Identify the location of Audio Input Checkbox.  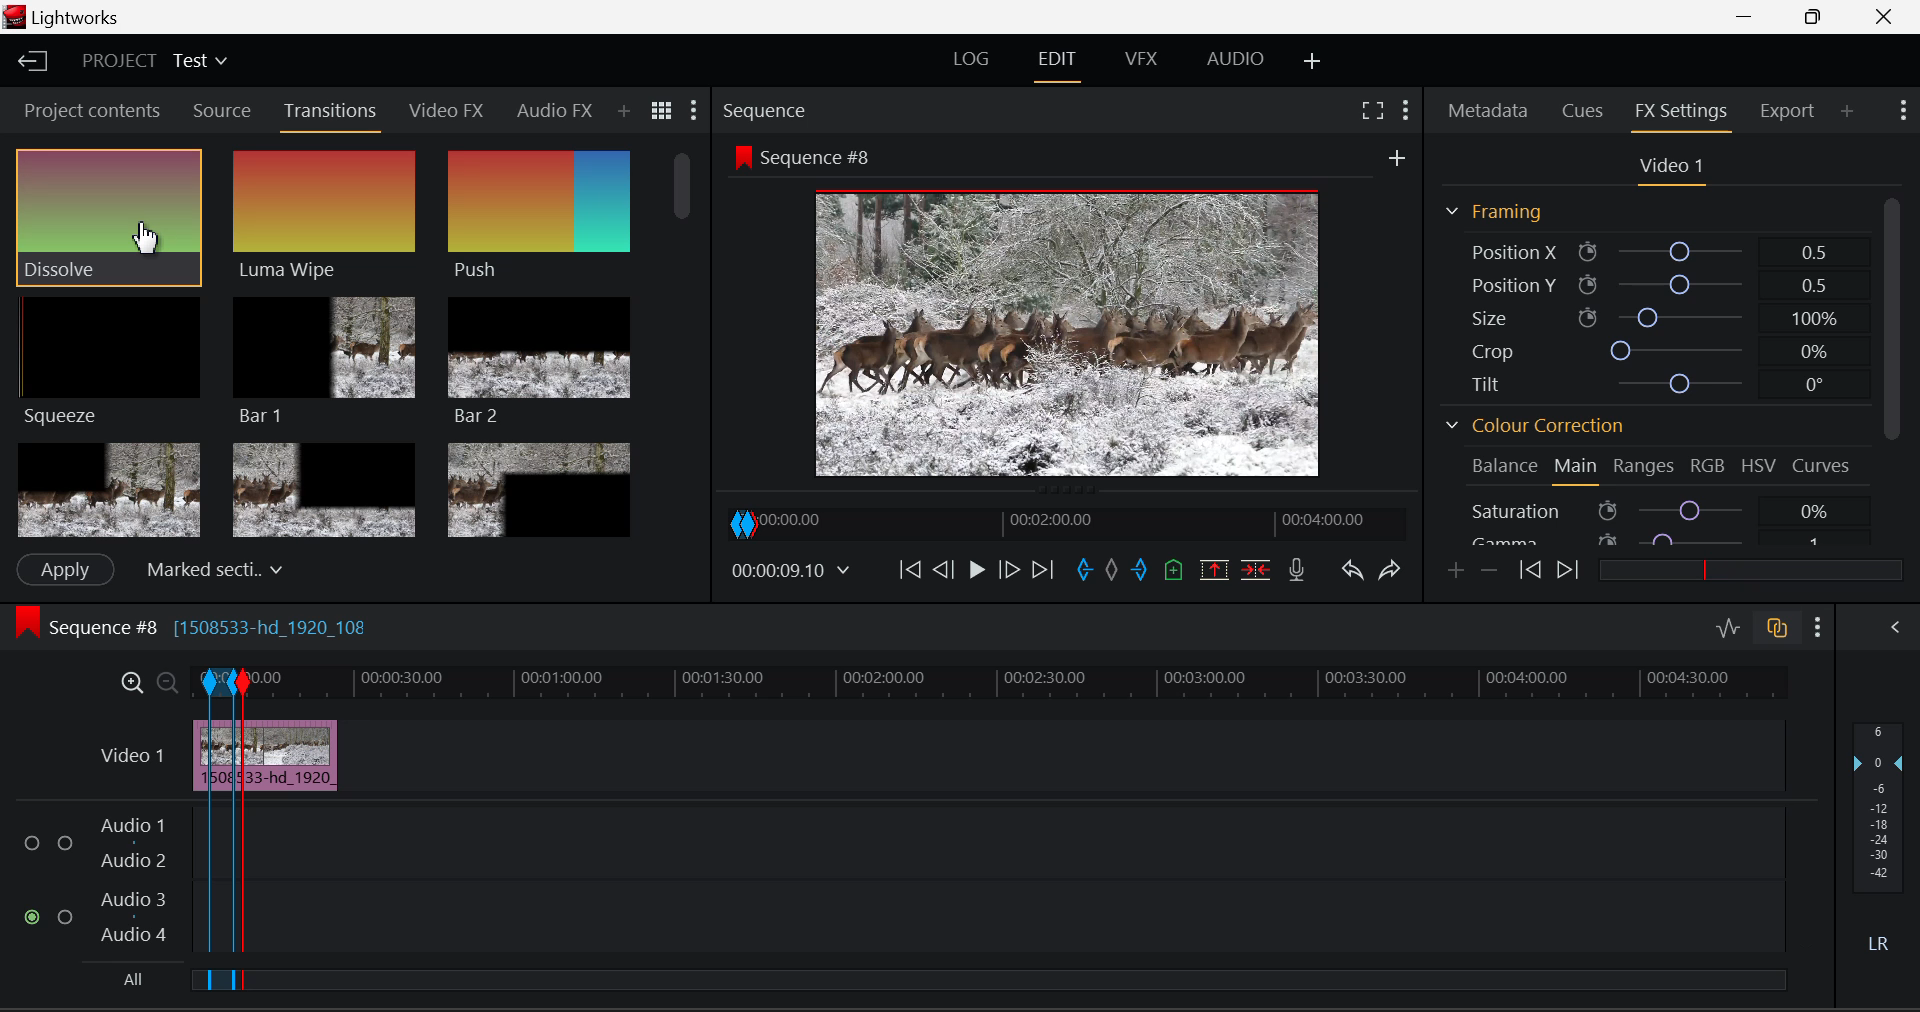
(34, 918).